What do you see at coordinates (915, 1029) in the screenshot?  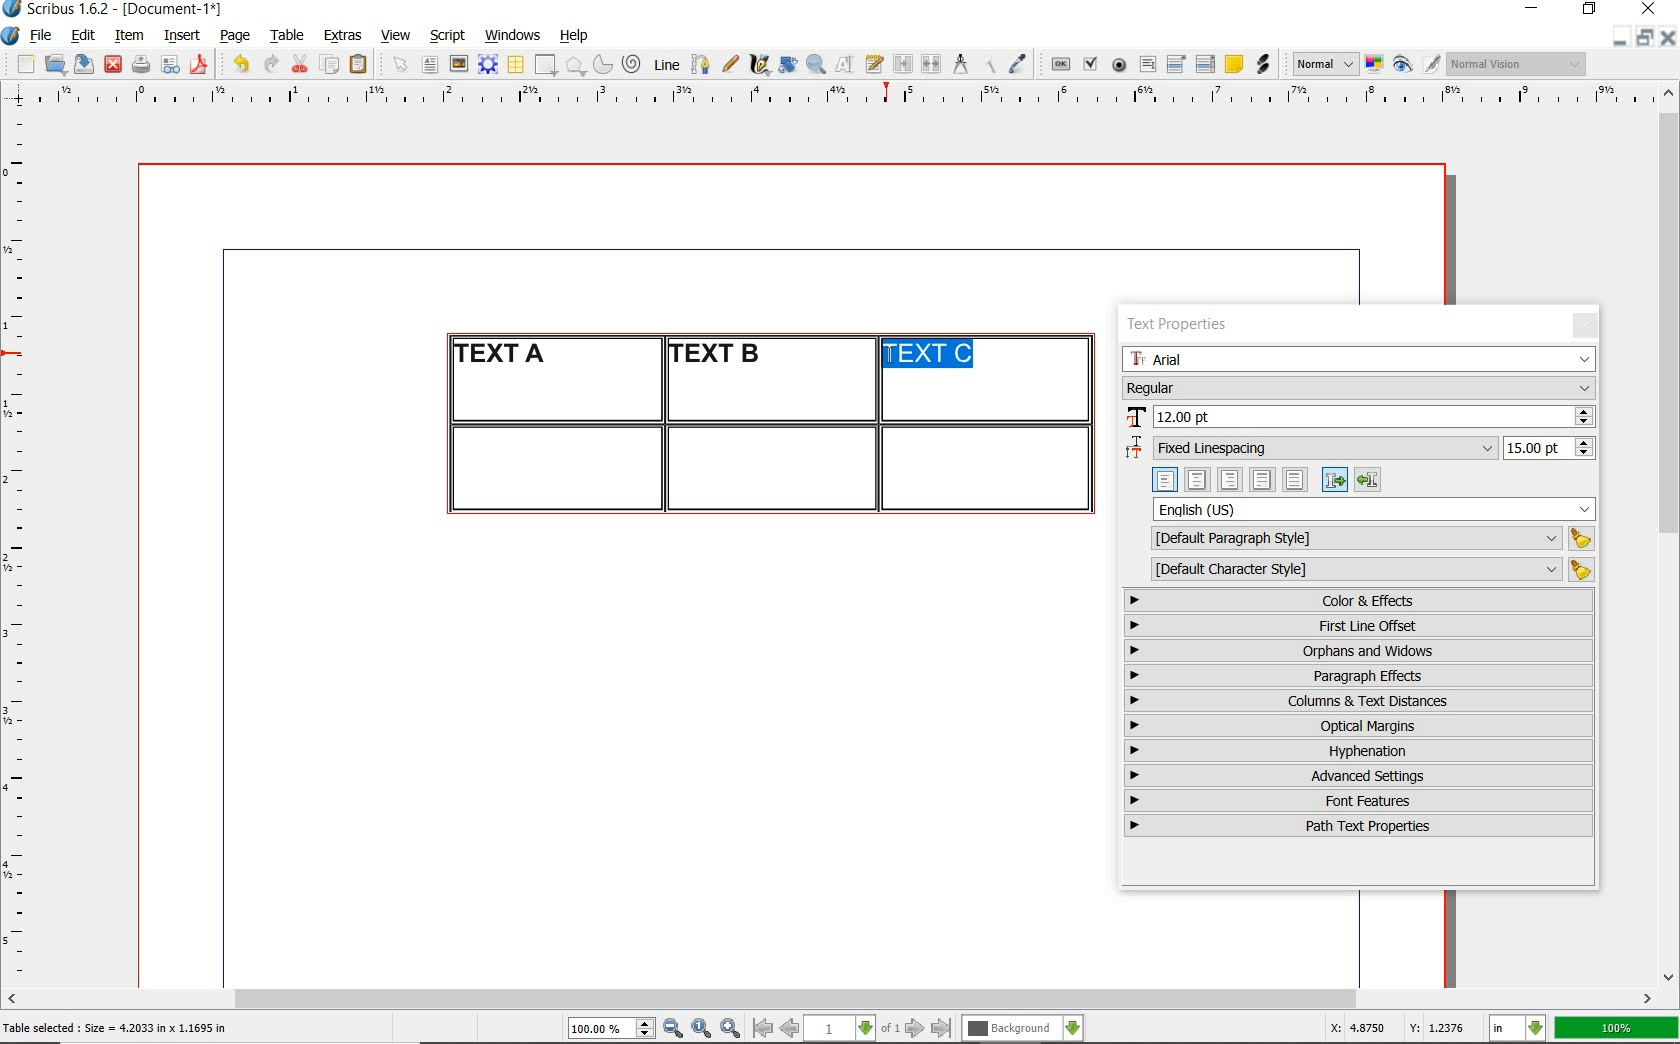 I see `go to next page` at bounding box center [915, 1029].